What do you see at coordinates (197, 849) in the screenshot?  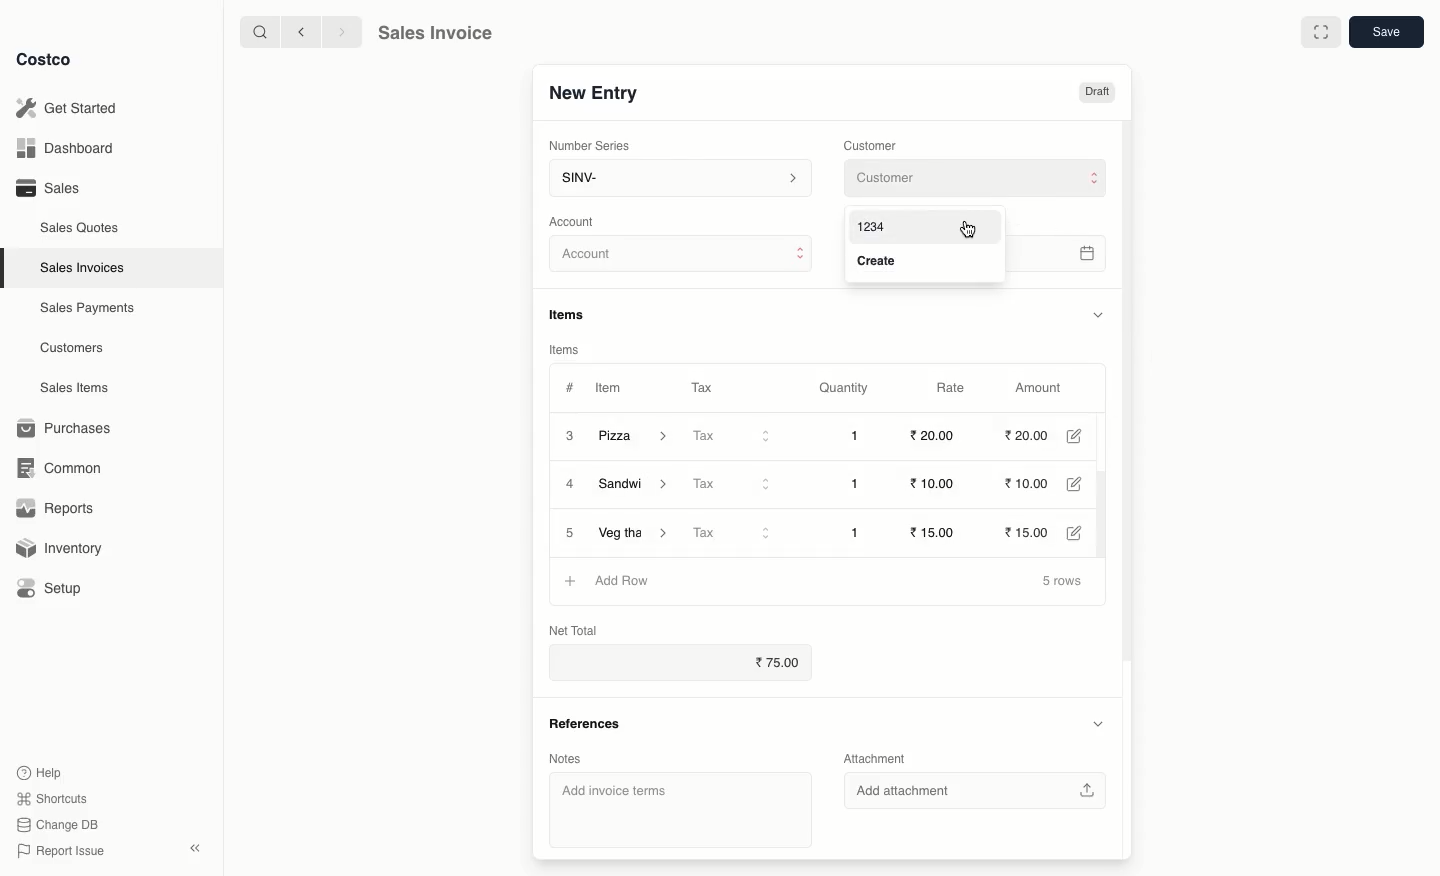 I see `Collapse` at bounding box center [197, 849].